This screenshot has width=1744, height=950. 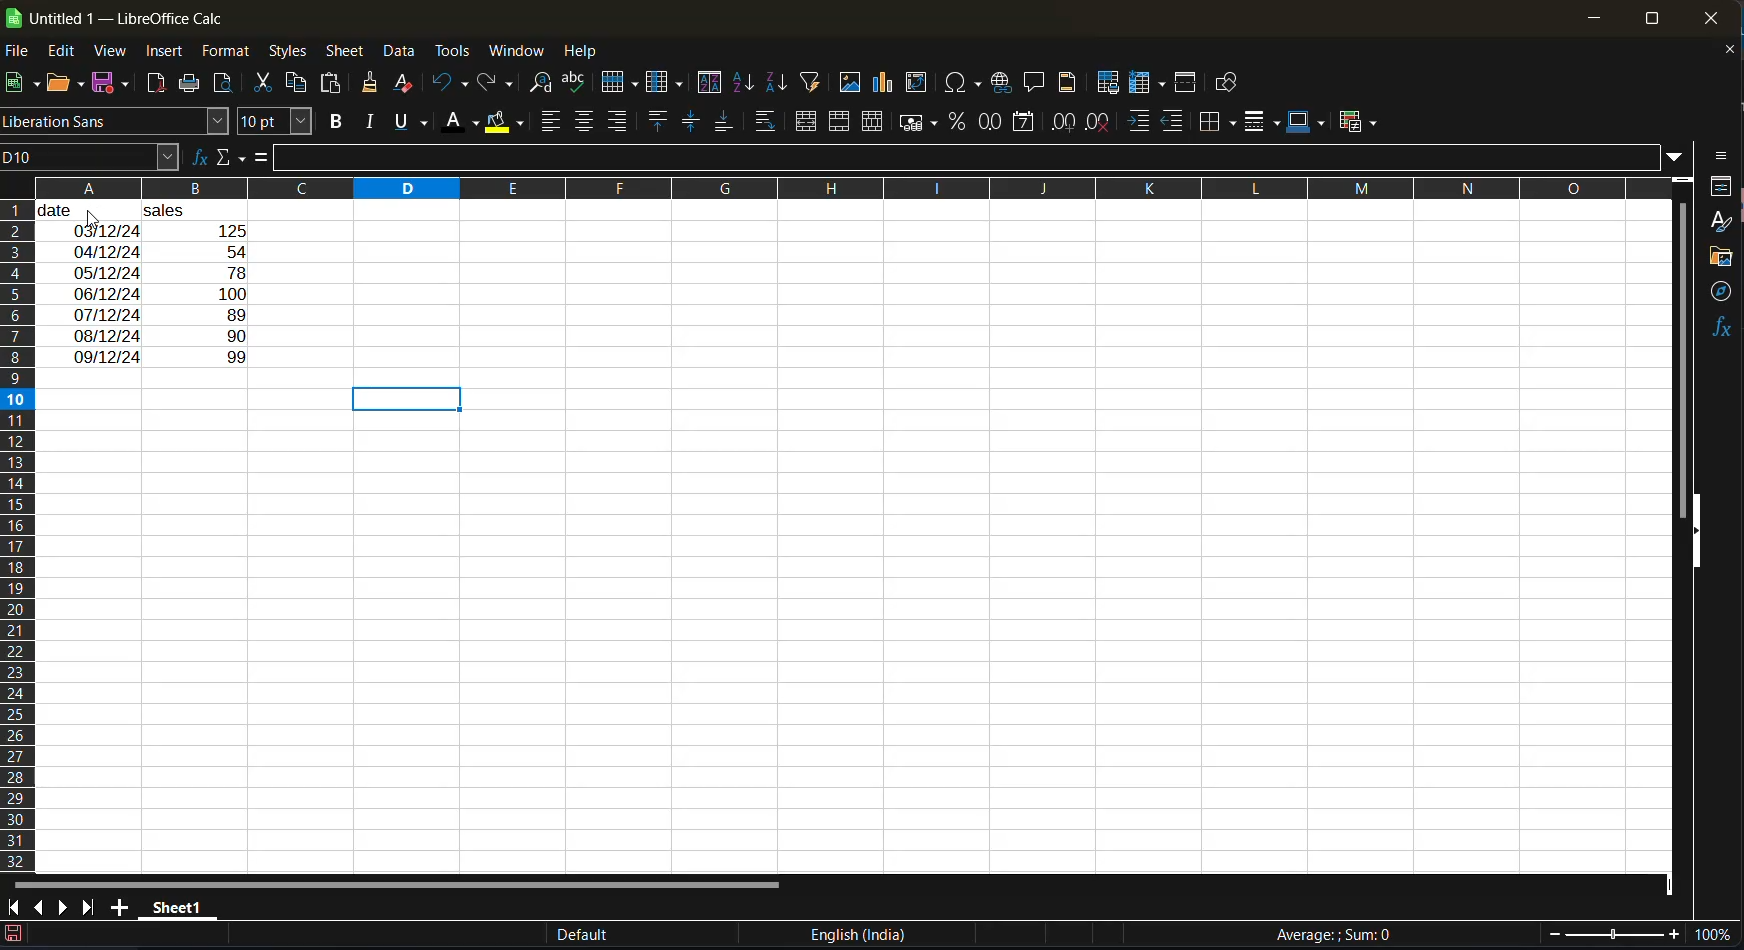 What do you see at coordinates (964, 155) in the screenshot?
I see `input line` at bounding box center [964, 155].